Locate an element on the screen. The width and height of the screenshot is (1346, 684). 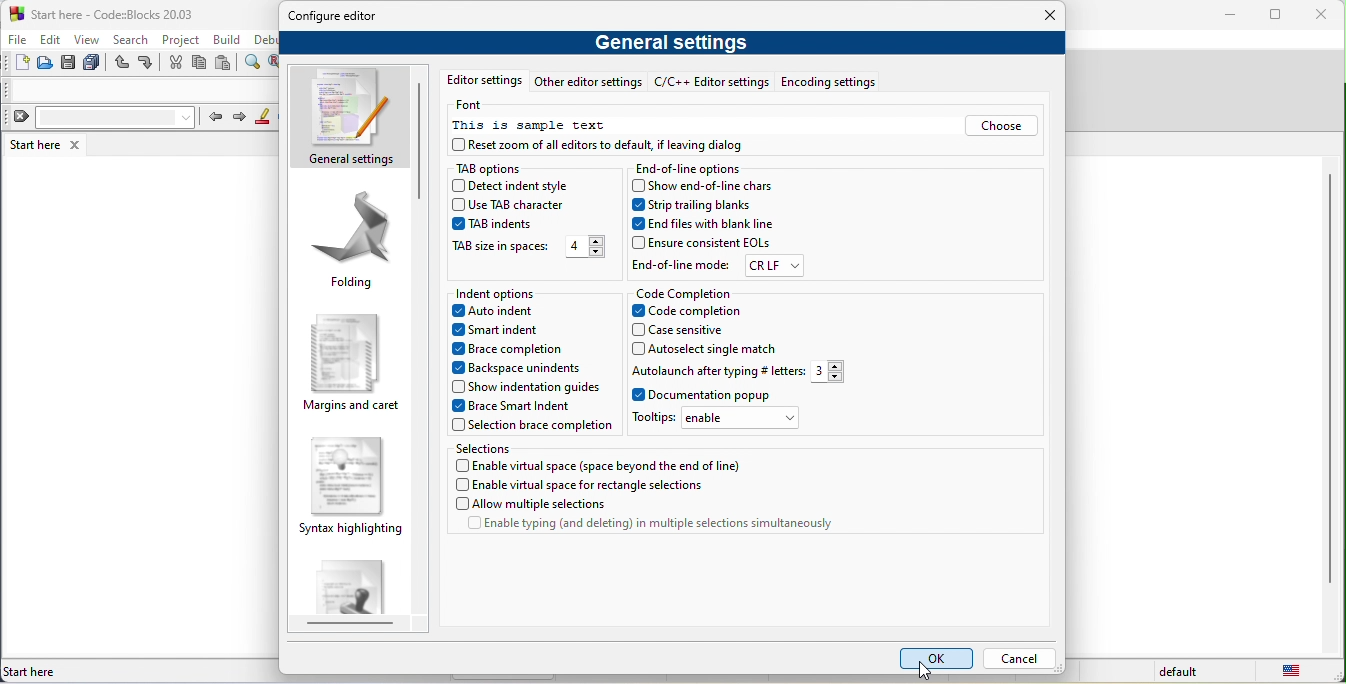
save is located at coordinates (68, 67).